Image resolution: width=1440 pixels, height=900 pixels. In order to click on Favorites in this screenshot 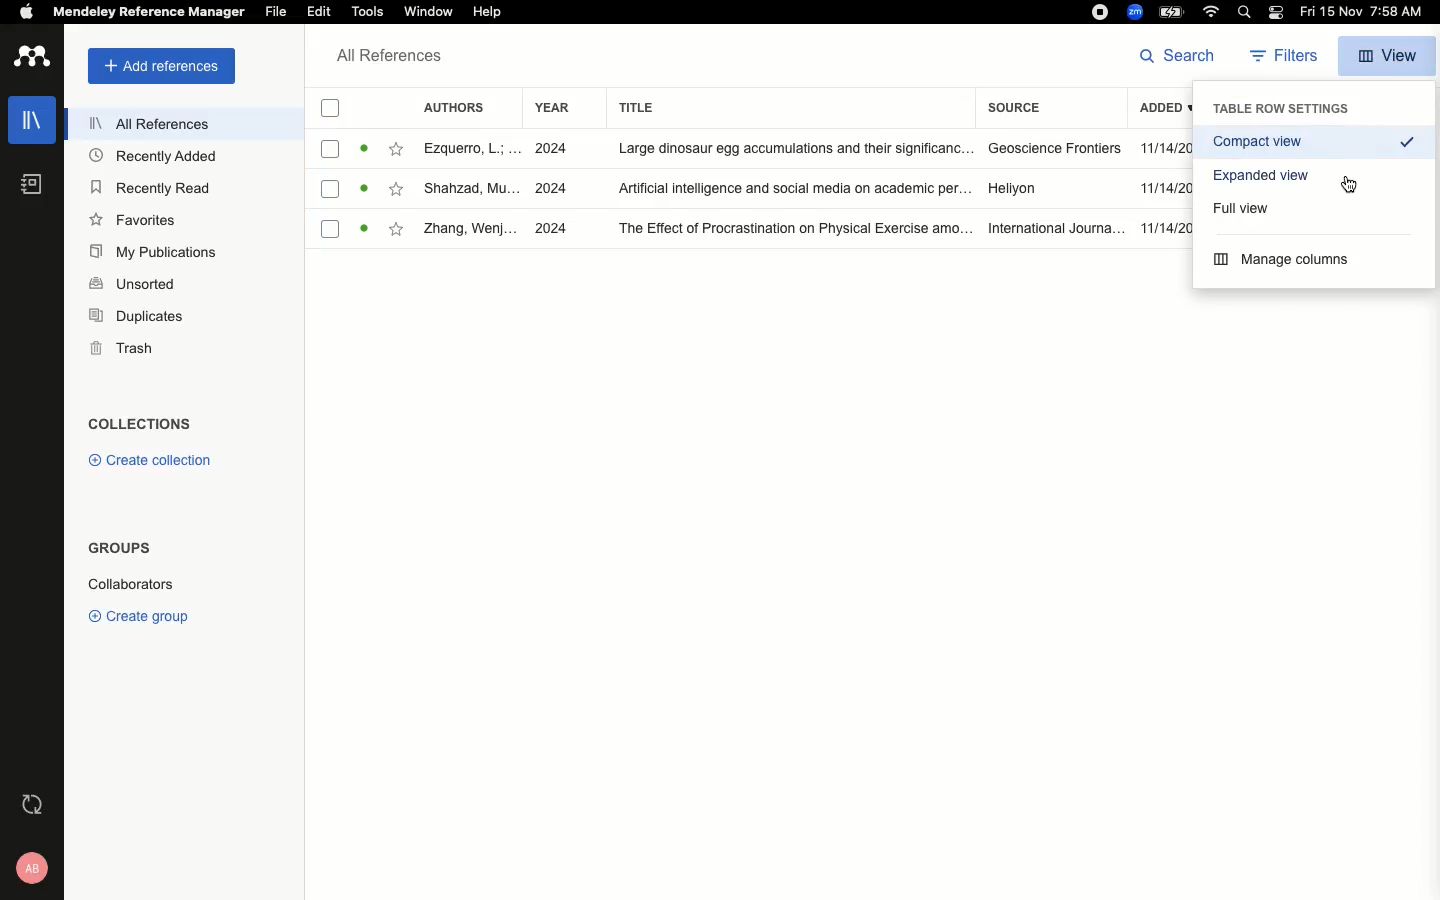, I will do `click(400, 233)`.